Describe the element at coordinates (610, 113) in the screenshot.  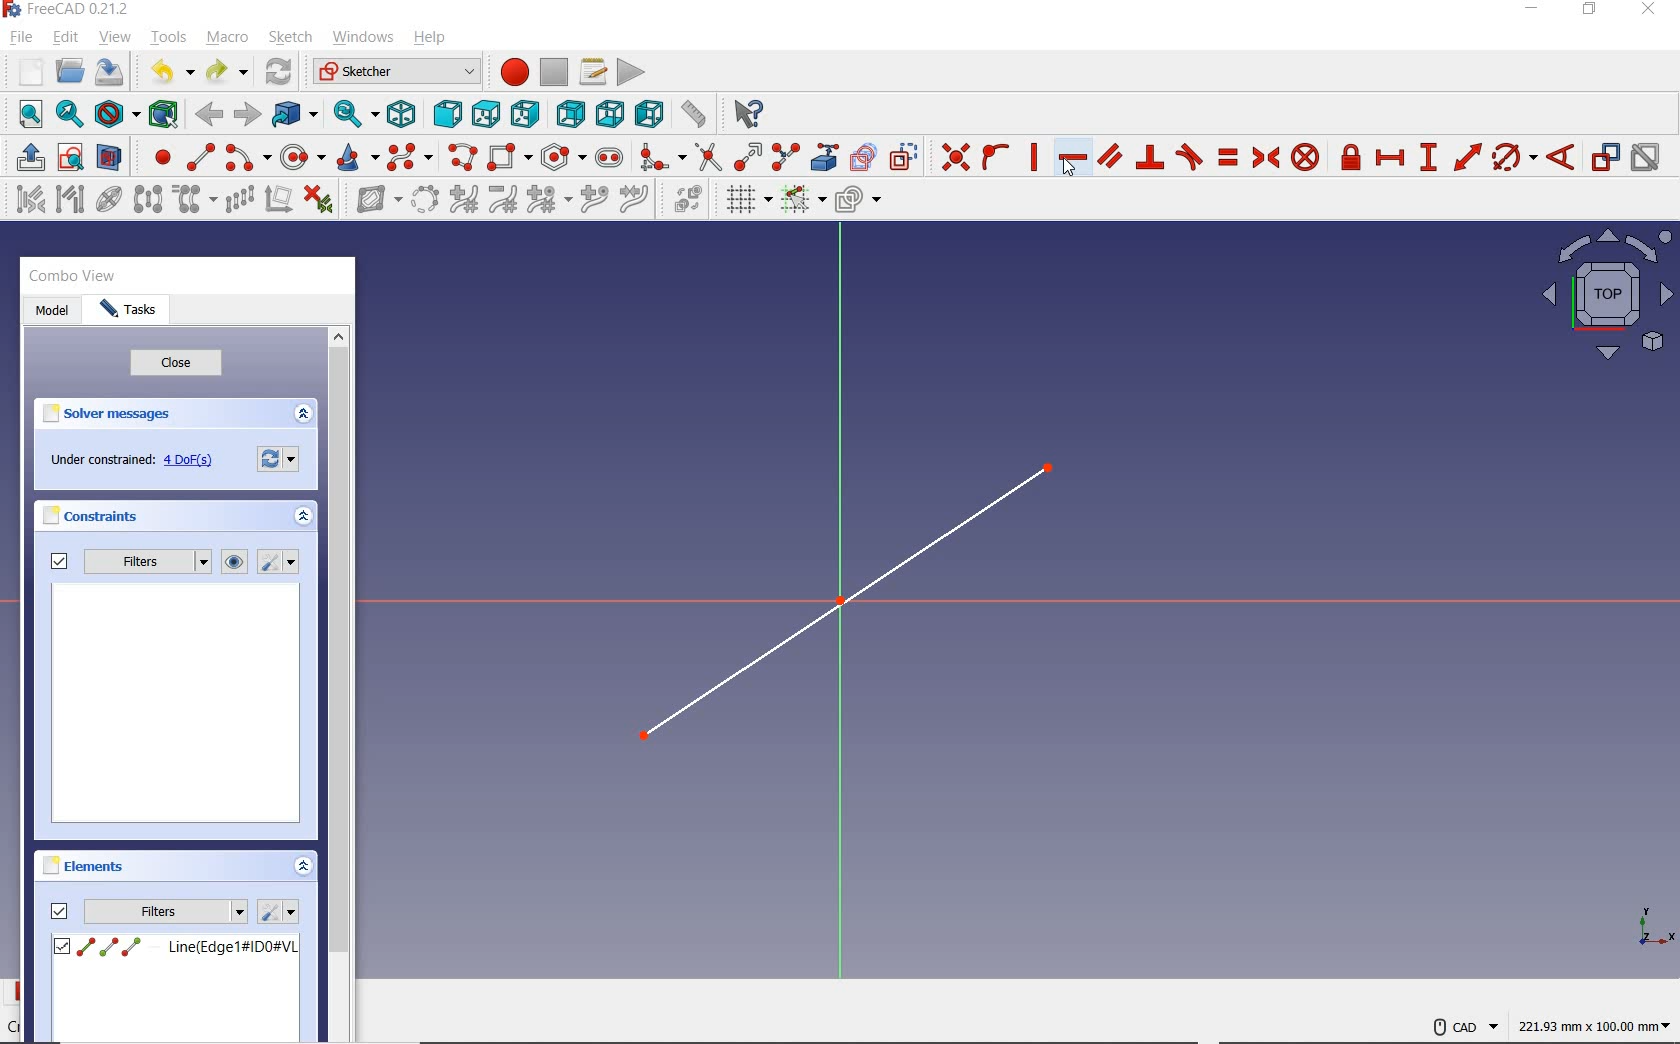
I see `BOTTOM` at that location.